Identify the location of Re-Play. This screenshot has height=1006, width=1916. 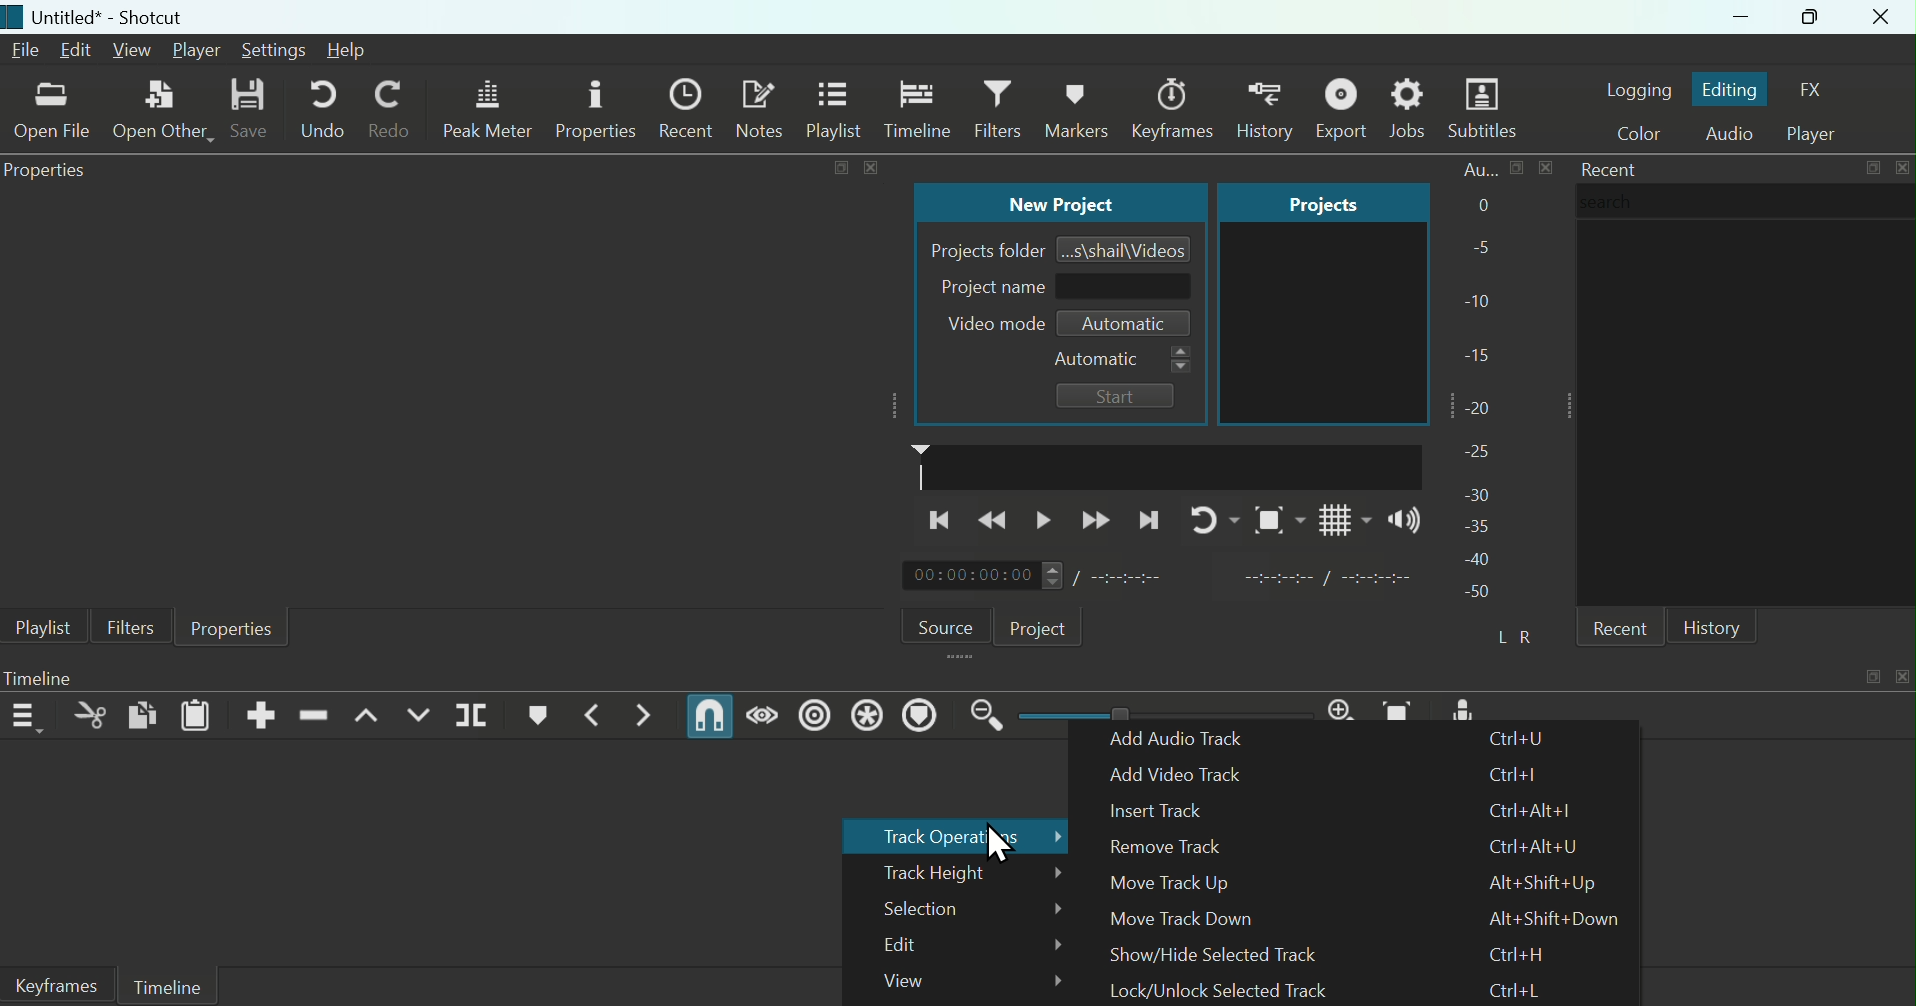
(1205, 517).